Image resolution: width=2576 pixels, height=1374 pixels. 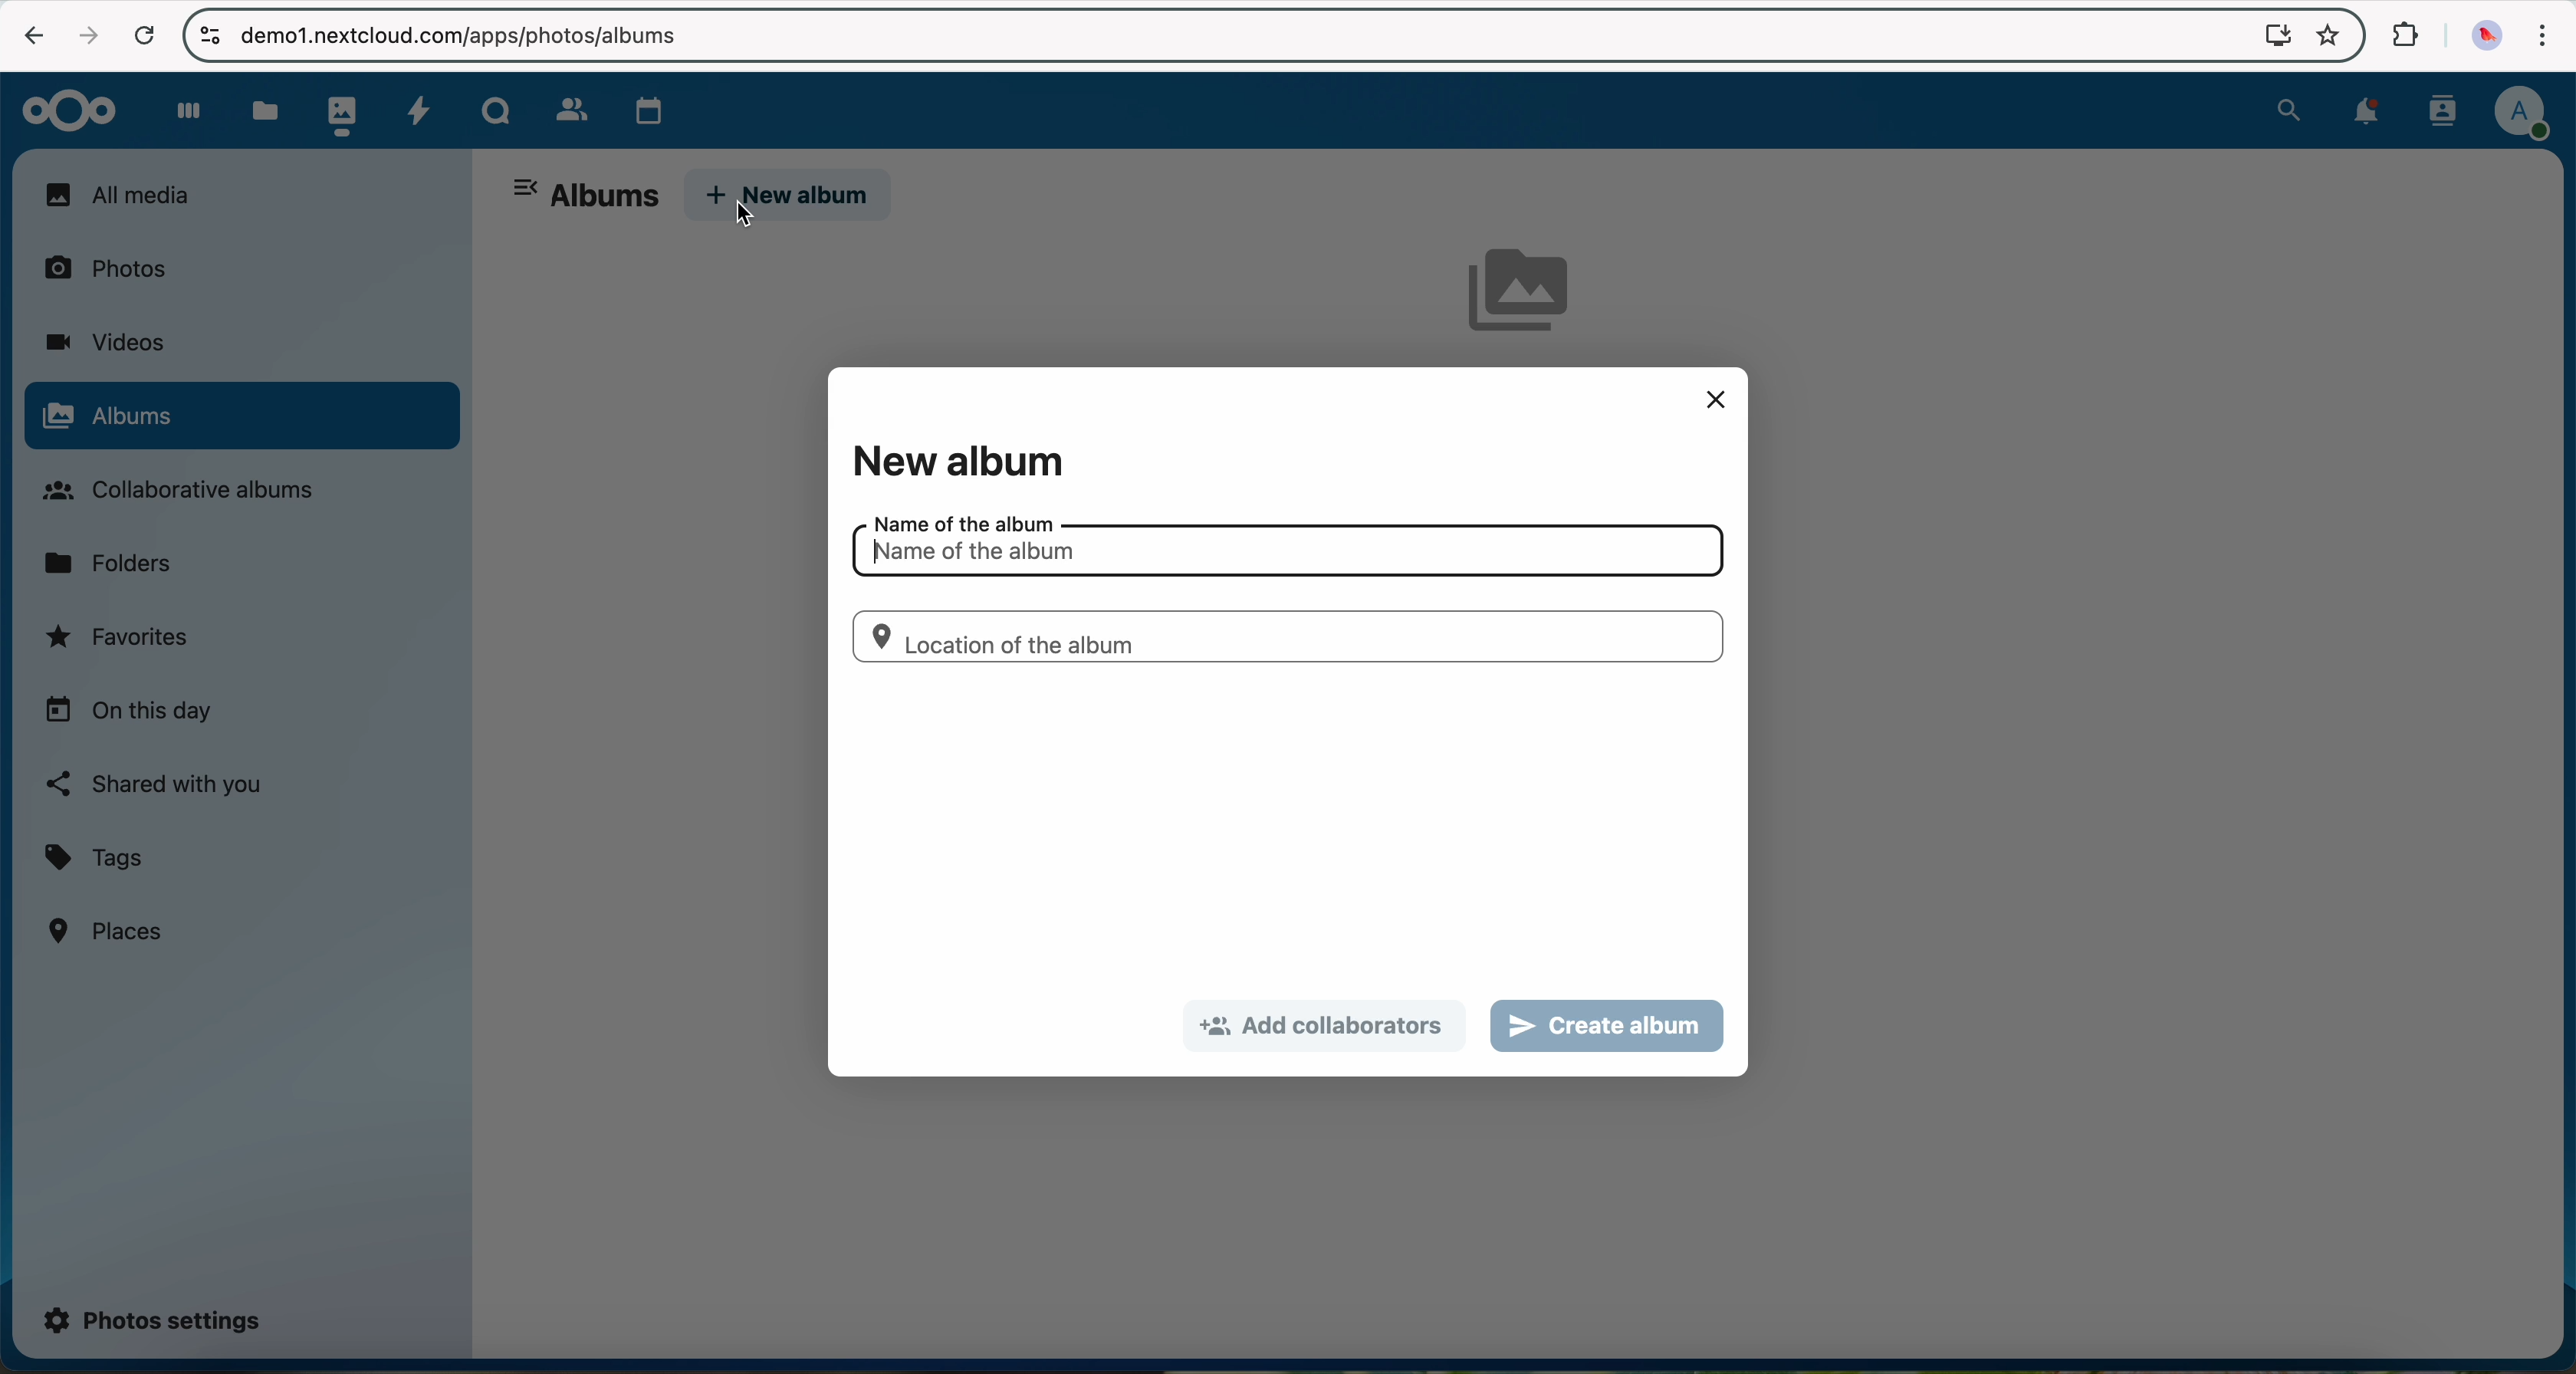 What do you see at coordinates (104, 342) in the screenshot?
I see `videos` at bounding box center [104, 342].